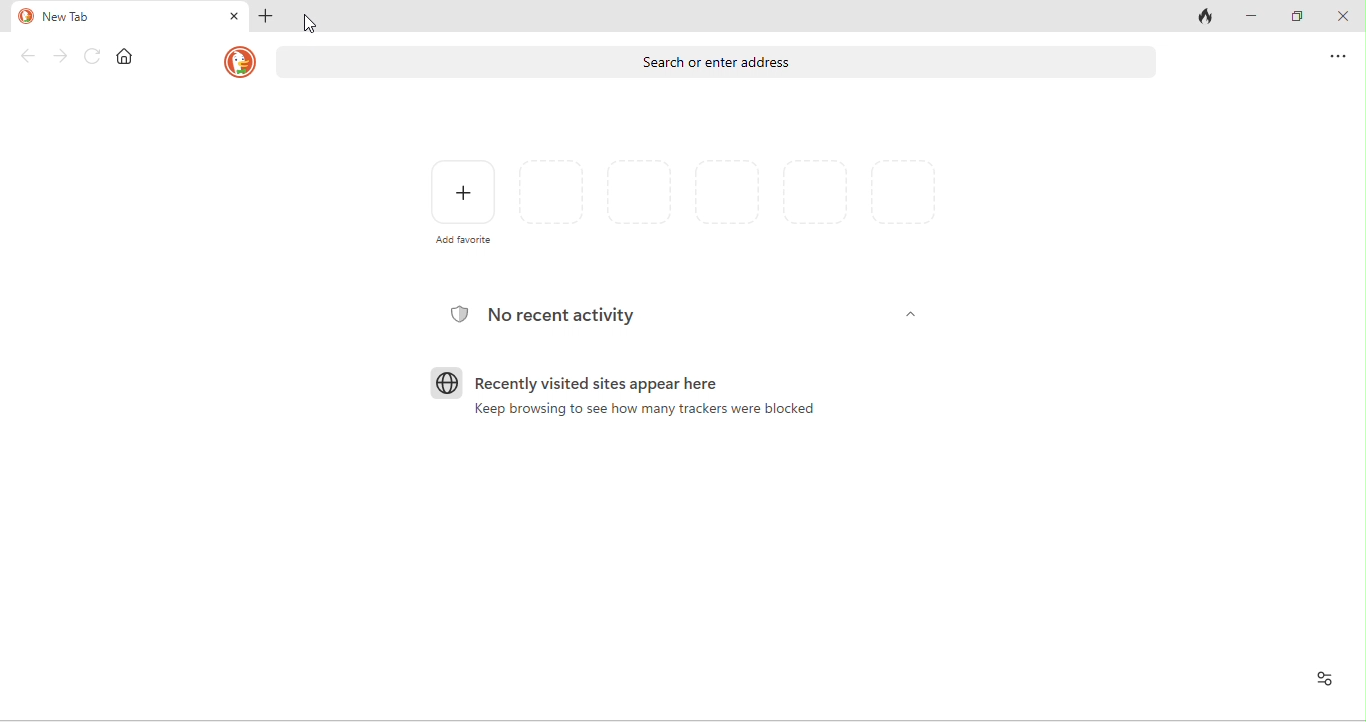 This screenshot has height=722, width=1366. What do you see at coordinates (90, 56) in the screenshot?
I see `refresh` at bounding box center [90, 56].